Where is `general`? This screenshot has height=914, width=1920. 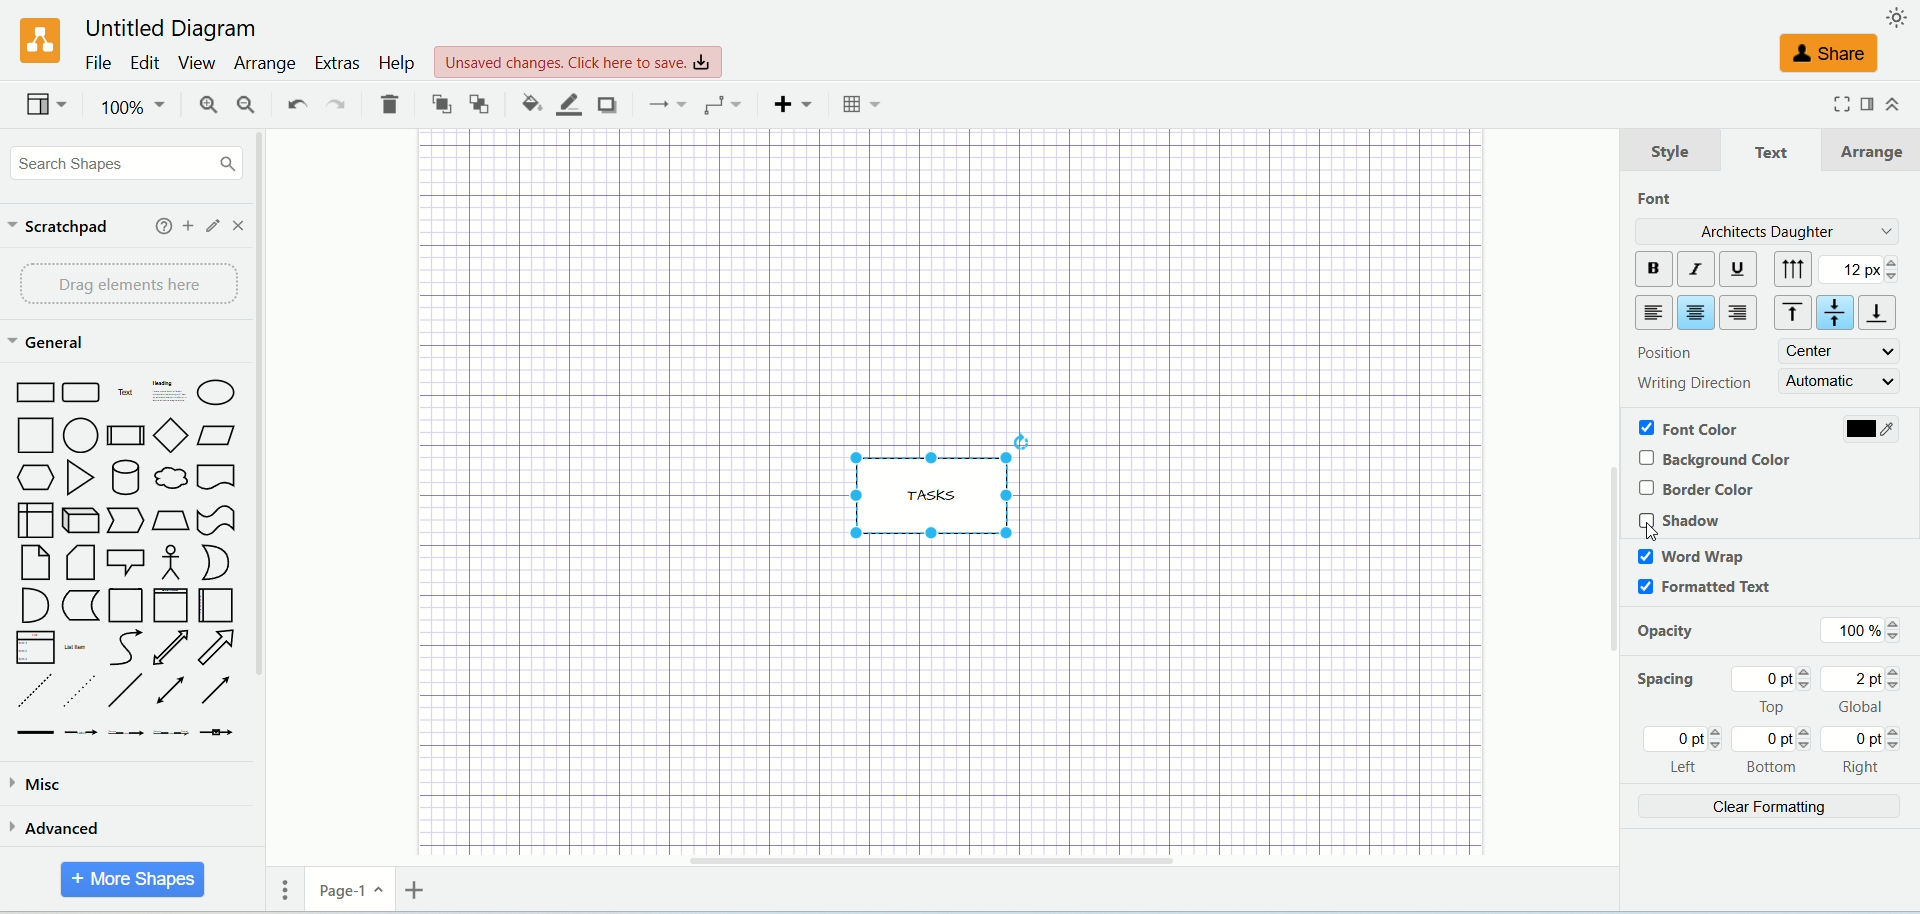
general is located at coordinates (45, 342).